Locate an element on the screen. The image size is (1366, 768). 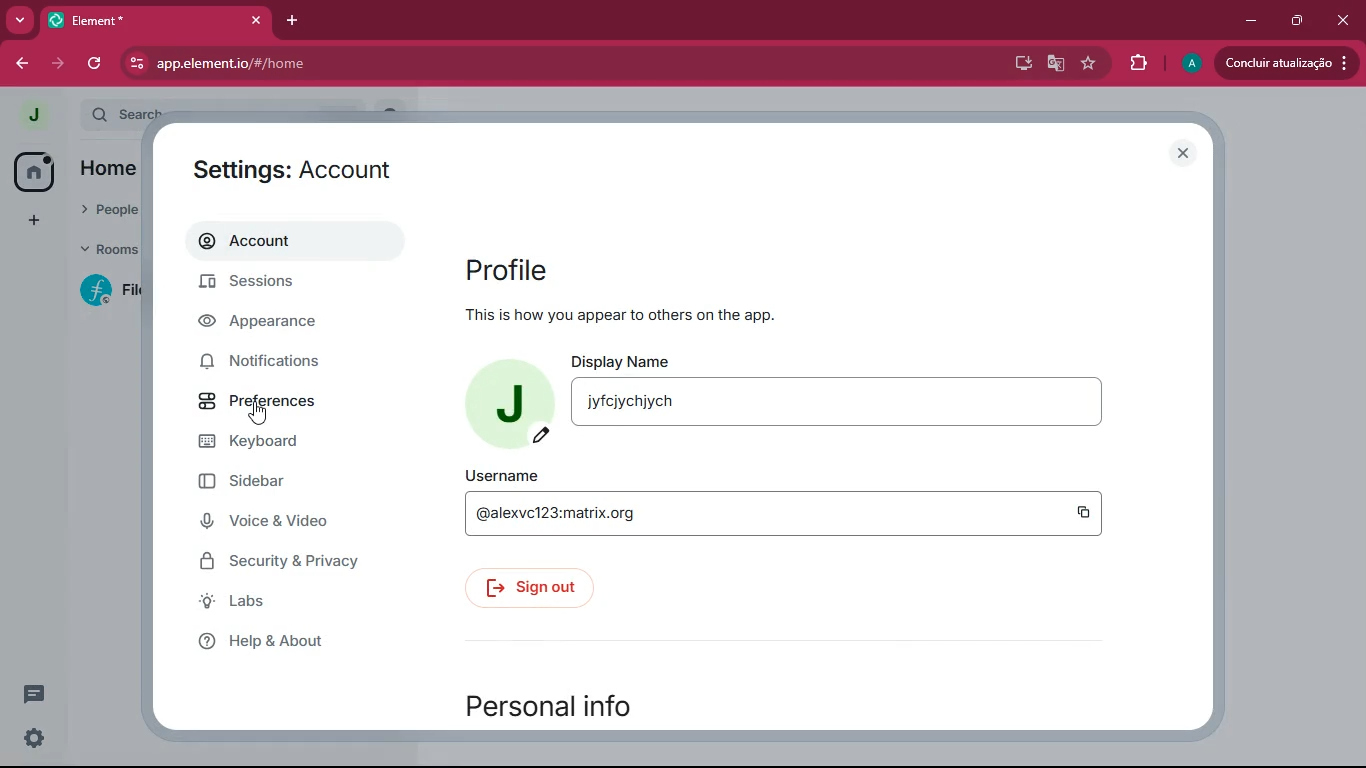
profile is located at coordinates (1190, 63).